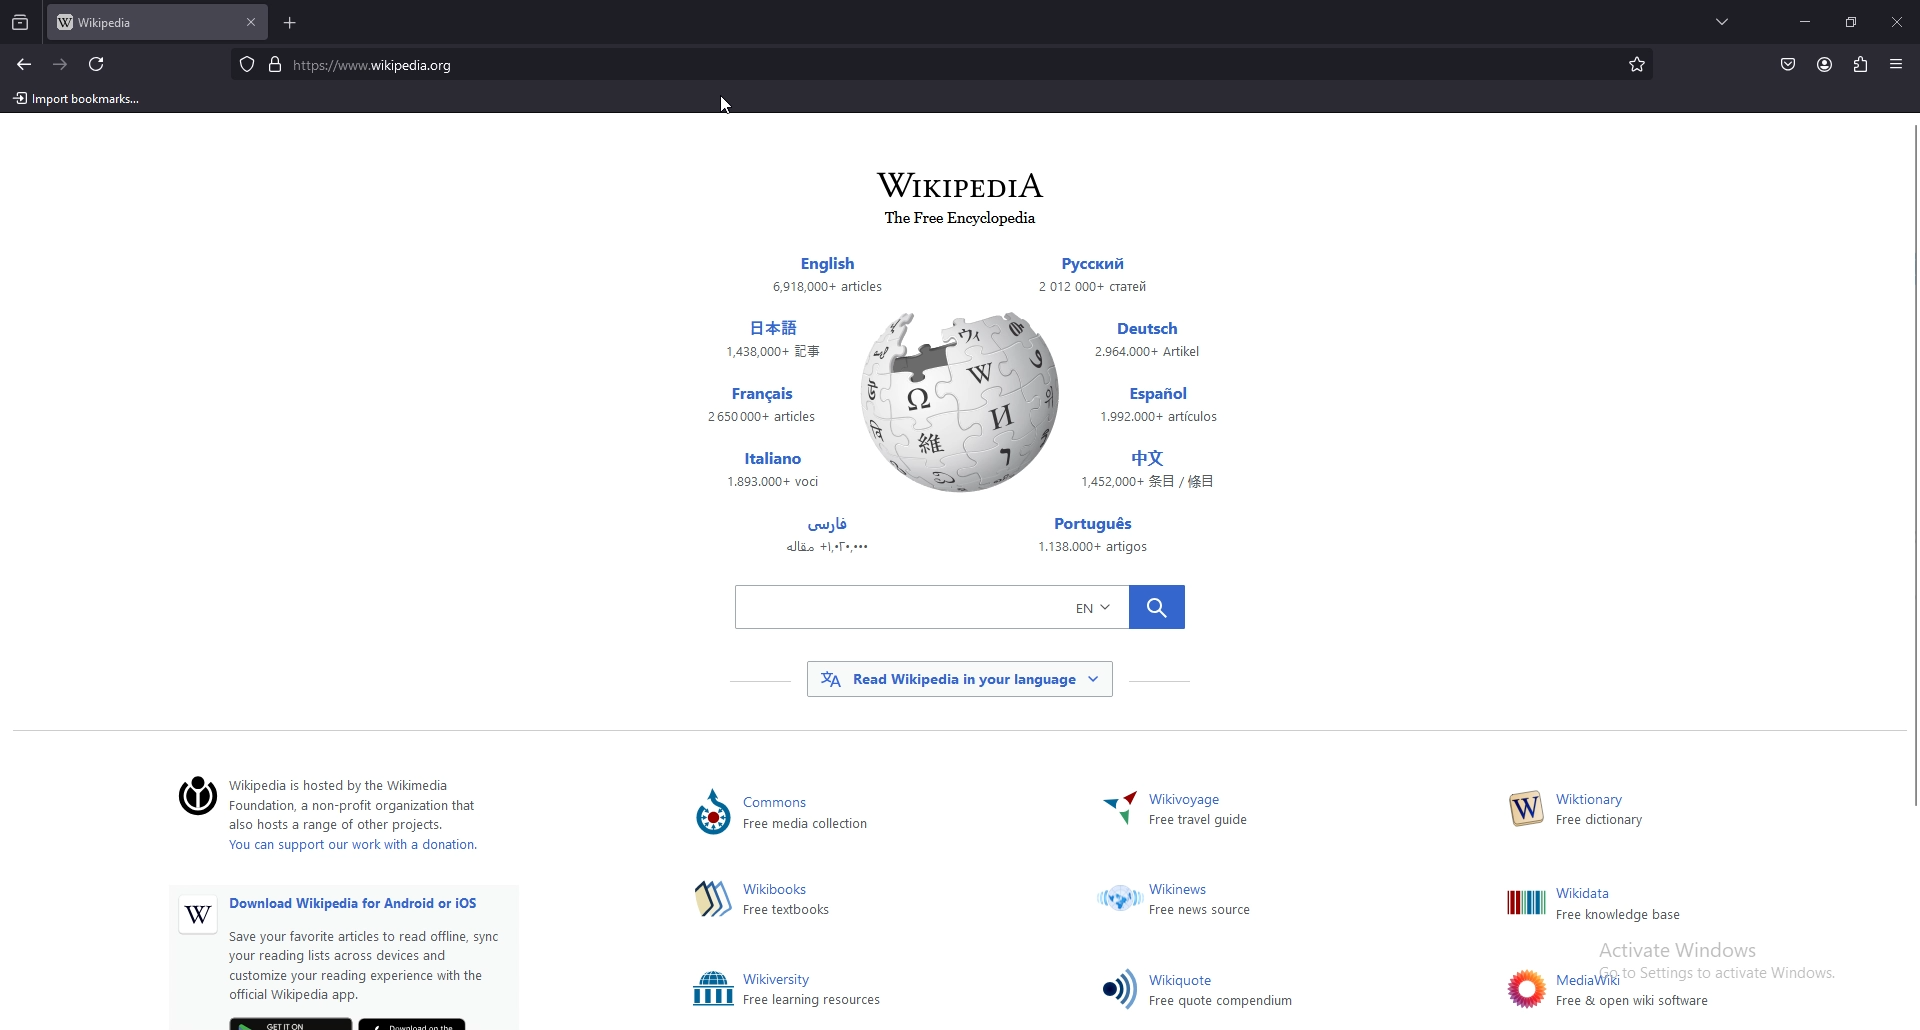 Image resolution: width=1920 pixels, height=1030 pixels. I want to click on , so click(959, 679).